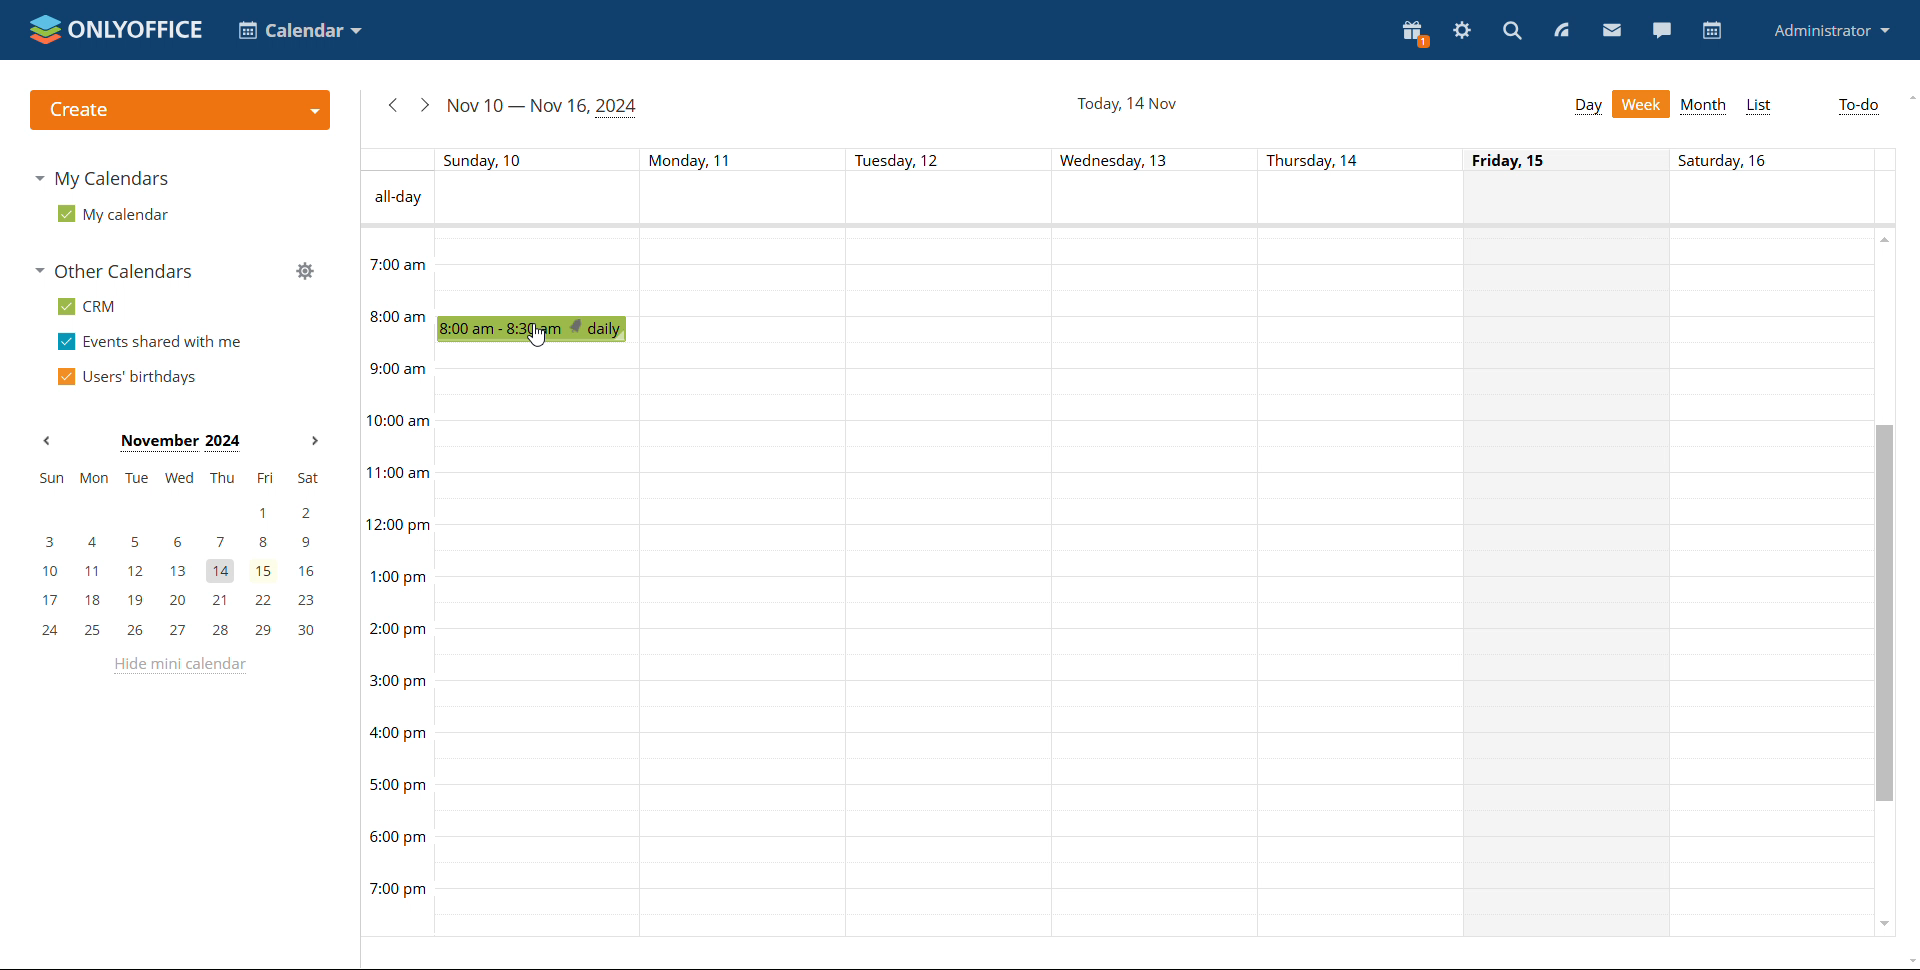  I want to click on previous month, so click(46, 441).